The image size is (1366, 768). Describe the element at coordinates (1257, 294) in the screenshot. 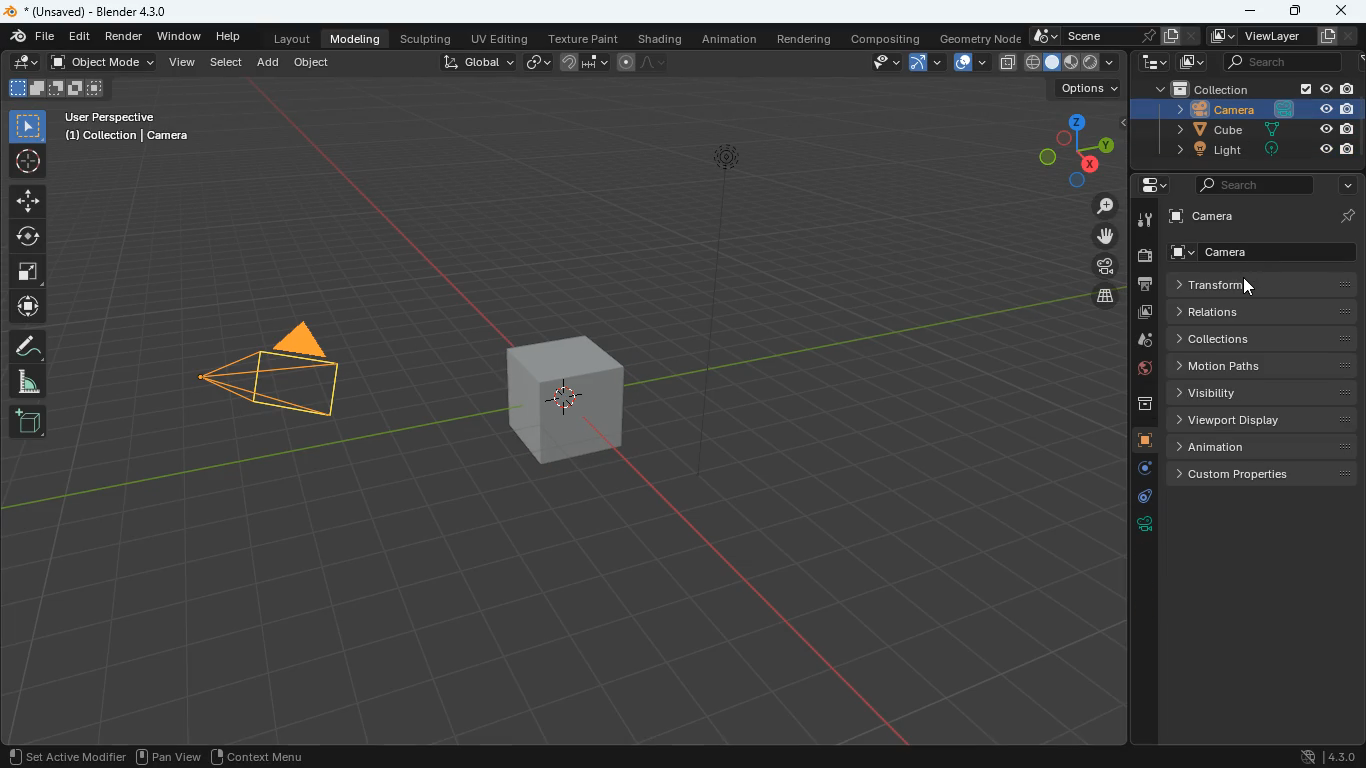

I see `cursor` at that location.